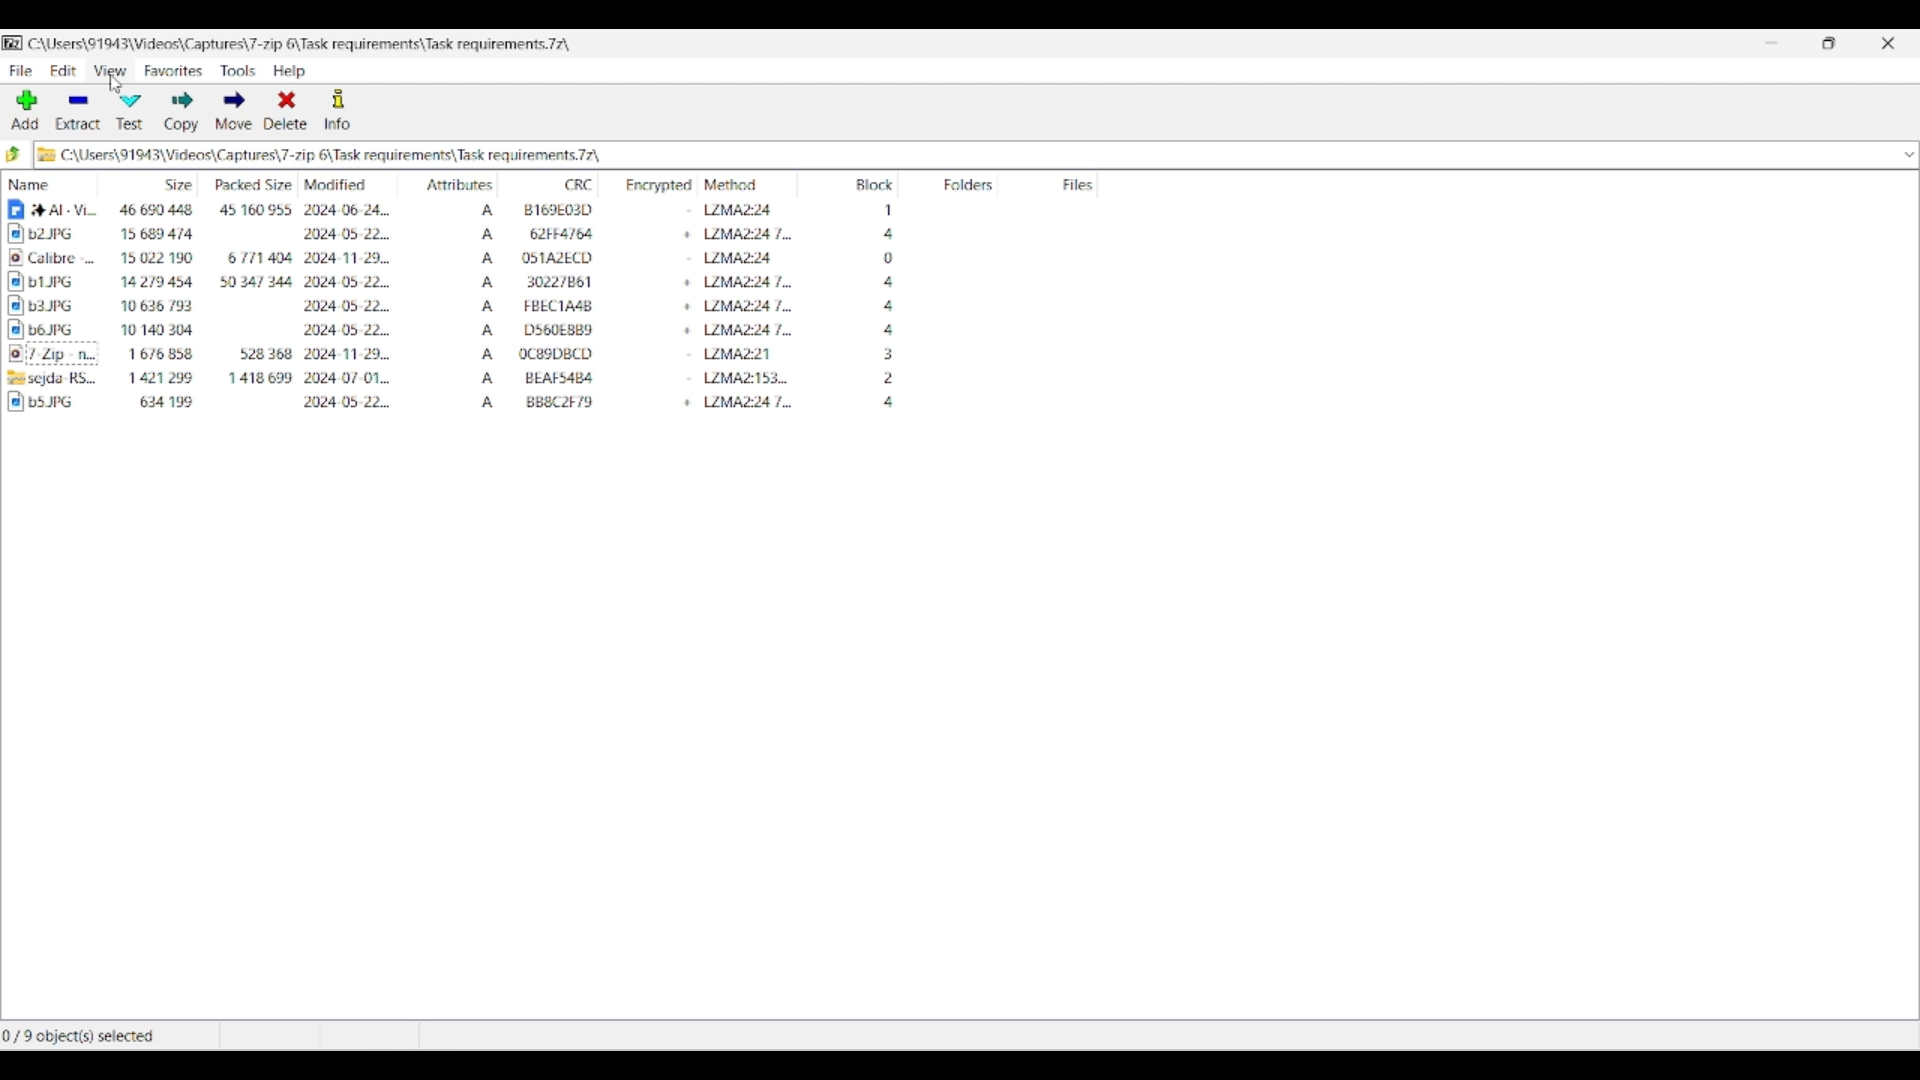 This screenshot has height=1080, width=1920. I want to click on Folders column, so click(963, 183).